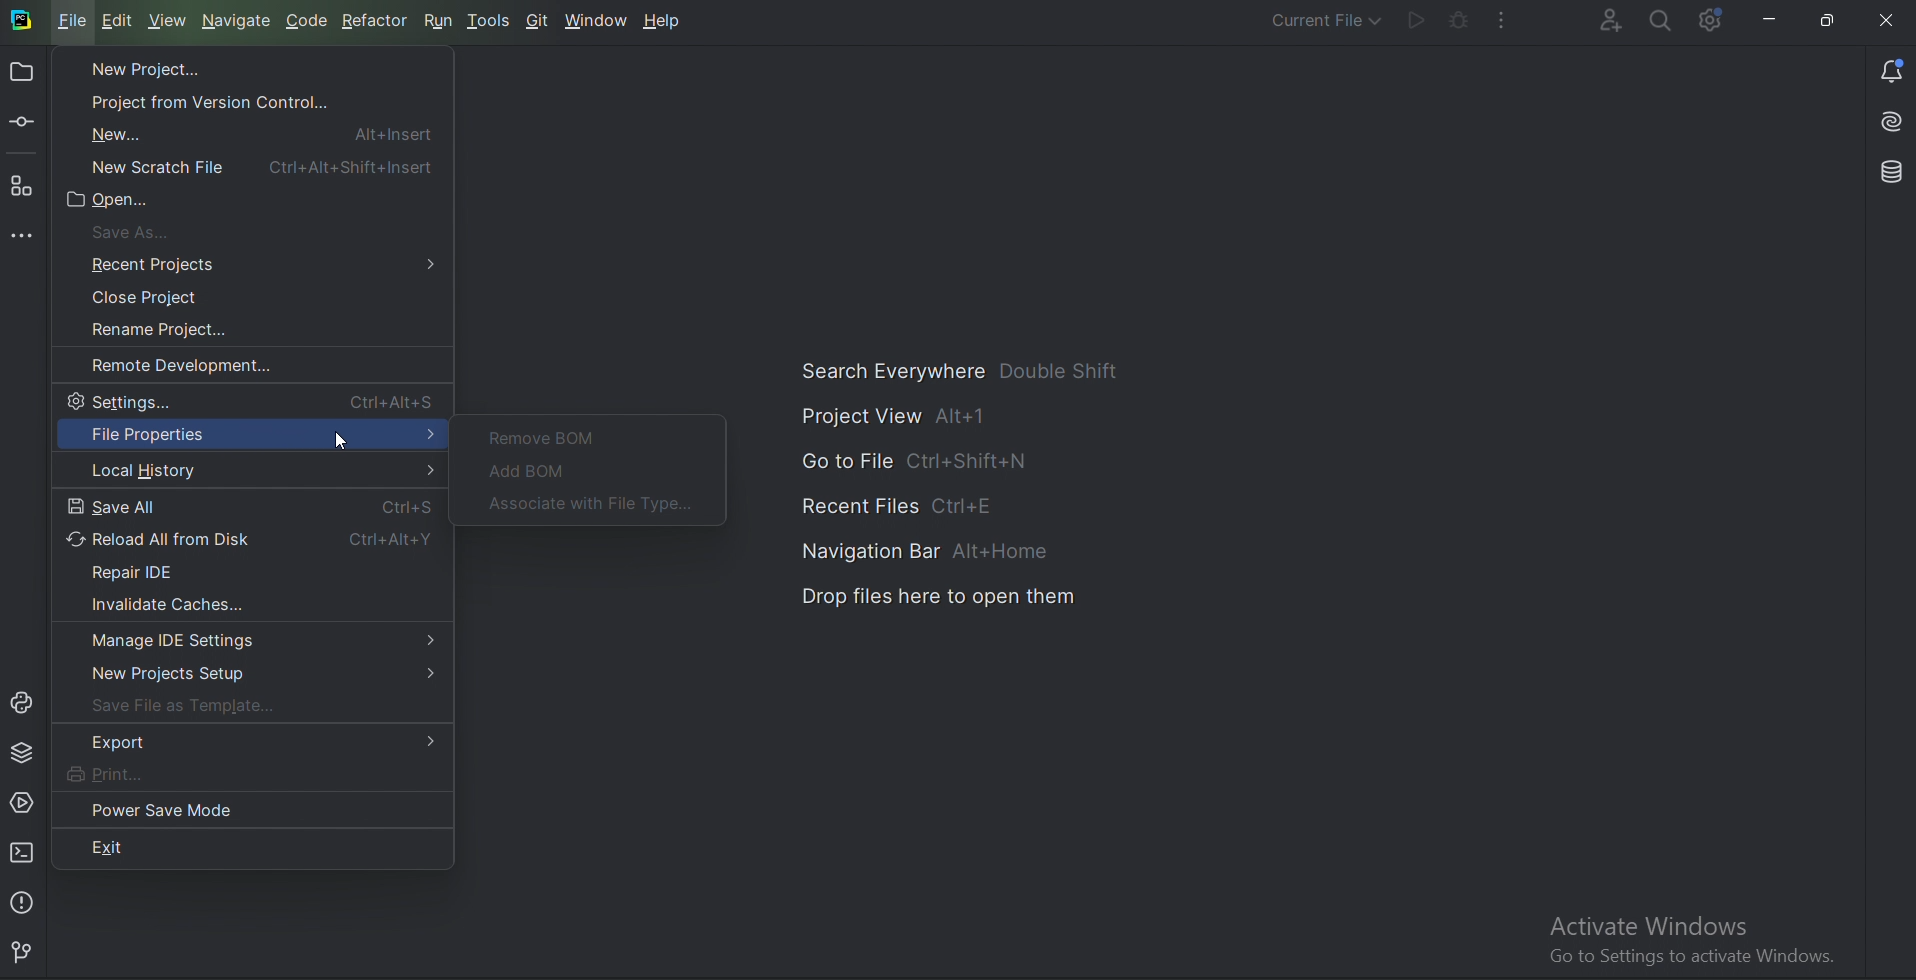 The image size is (1916, 980). Describe the element at coordinates (160, 846) in the screenshot. I see `Exit` at that location.